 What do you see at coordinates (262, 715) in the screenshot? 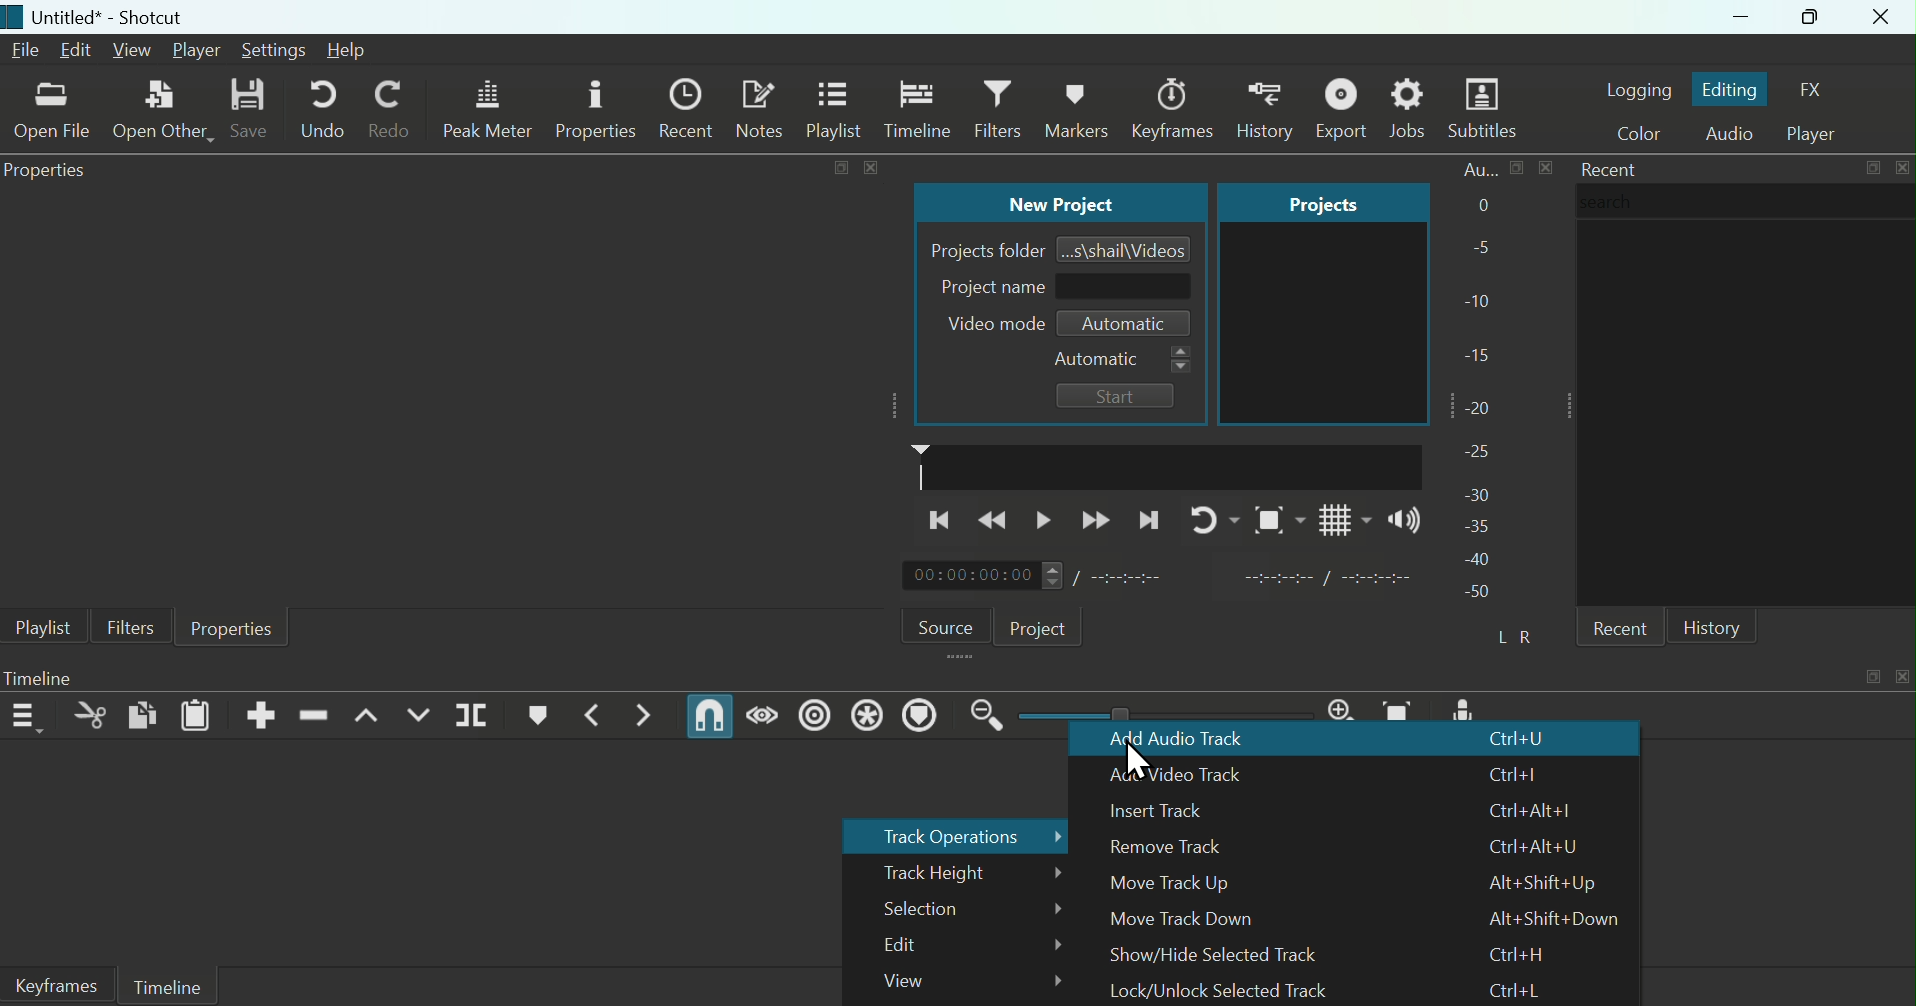
I see `Append` at bounding box center [262, 715].